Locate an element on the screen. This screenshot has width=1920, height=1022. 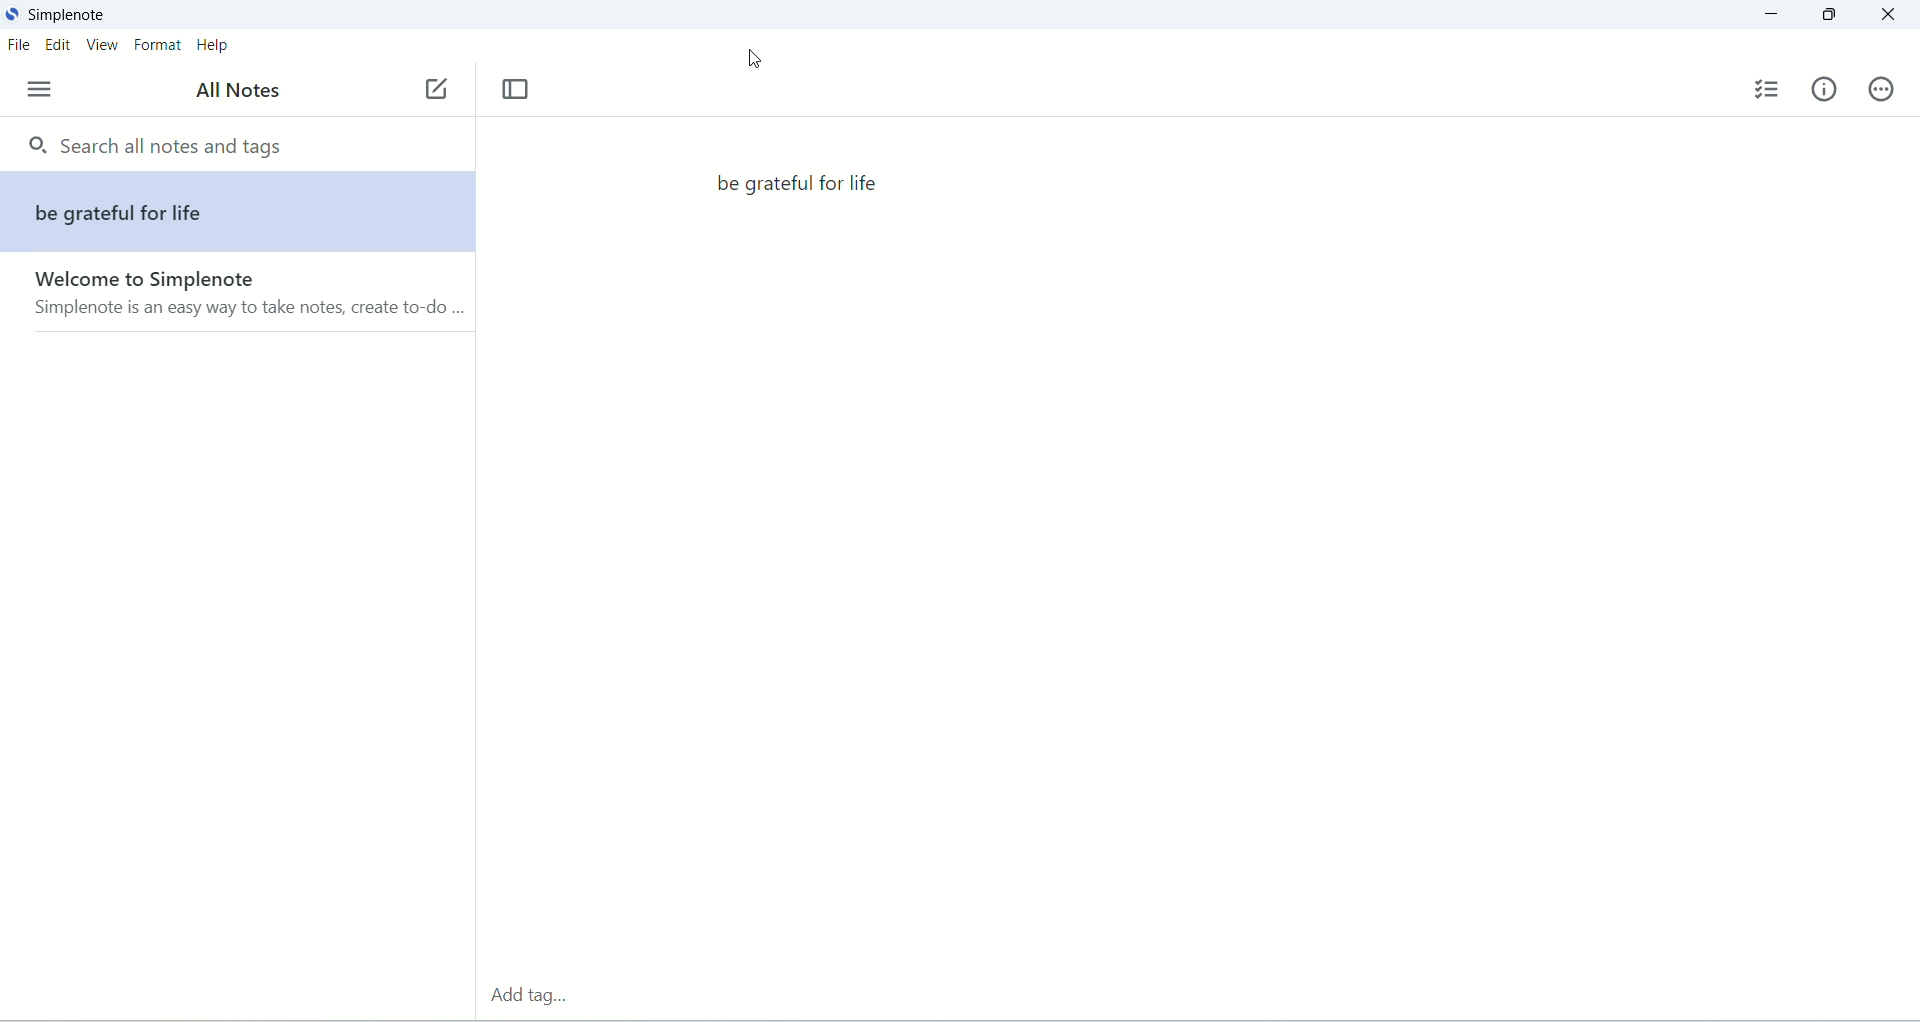
logo is located at coordinates (12, 15).